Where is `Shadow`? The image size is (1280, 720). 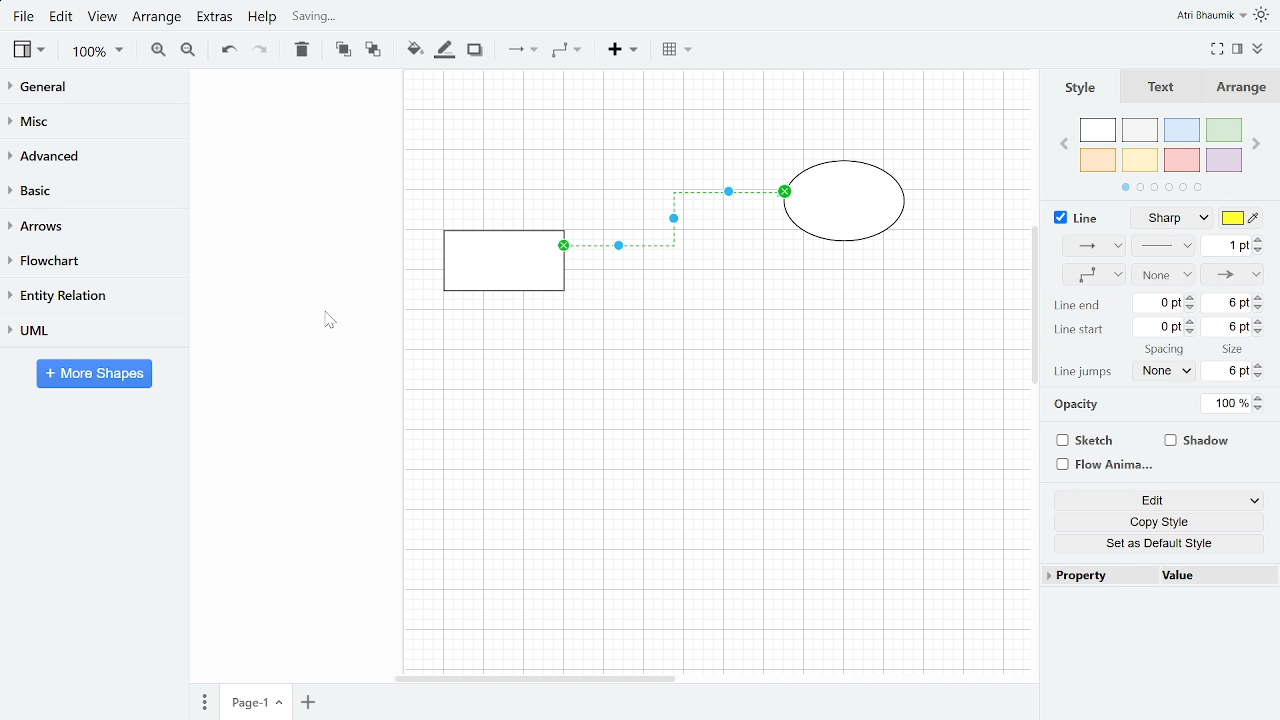
Shadow is located at coordinates (1210, 440).